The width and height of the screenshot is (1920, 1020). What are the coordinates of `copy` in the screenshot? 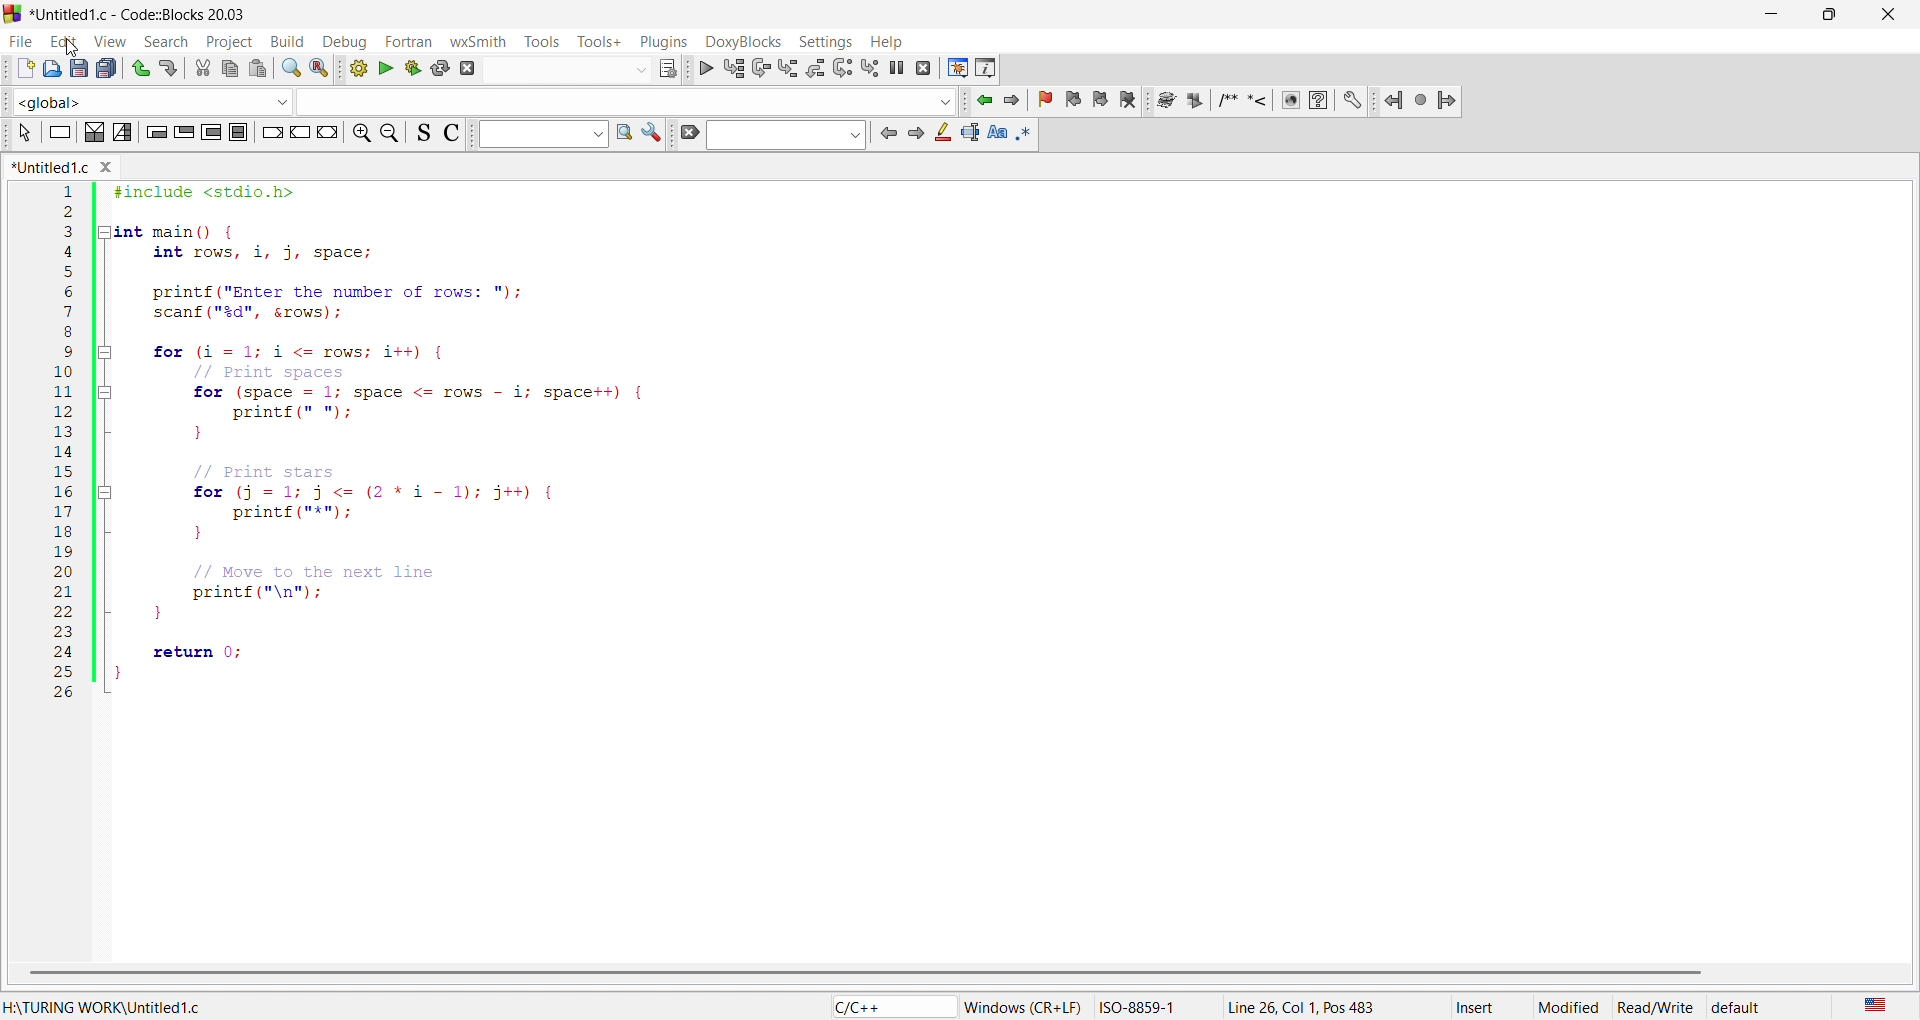 It's located at (230, 68).